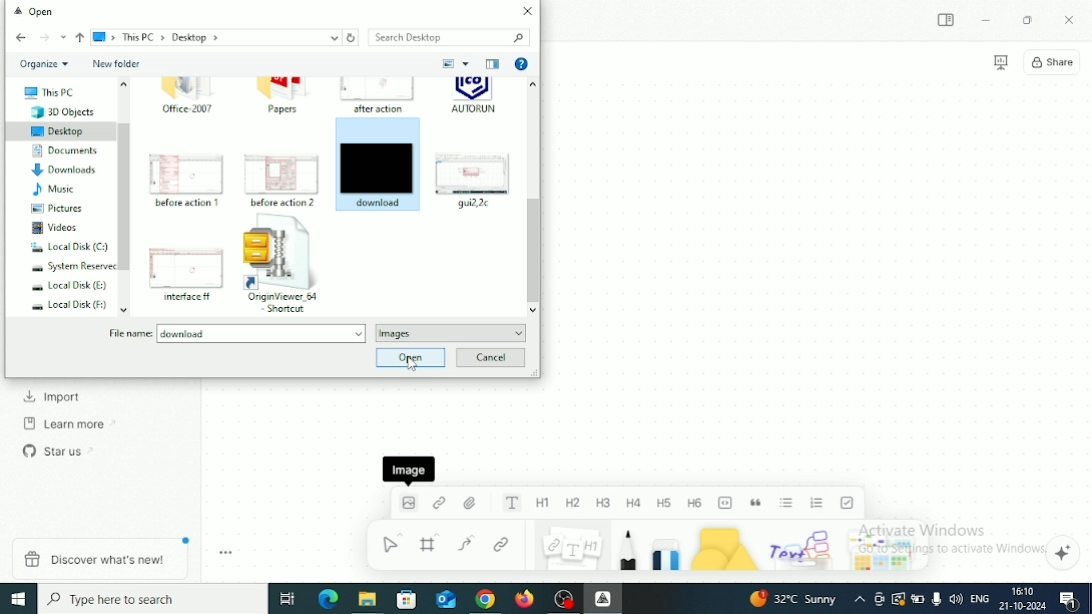  I want to click on Numbered list, so click(818, 503).